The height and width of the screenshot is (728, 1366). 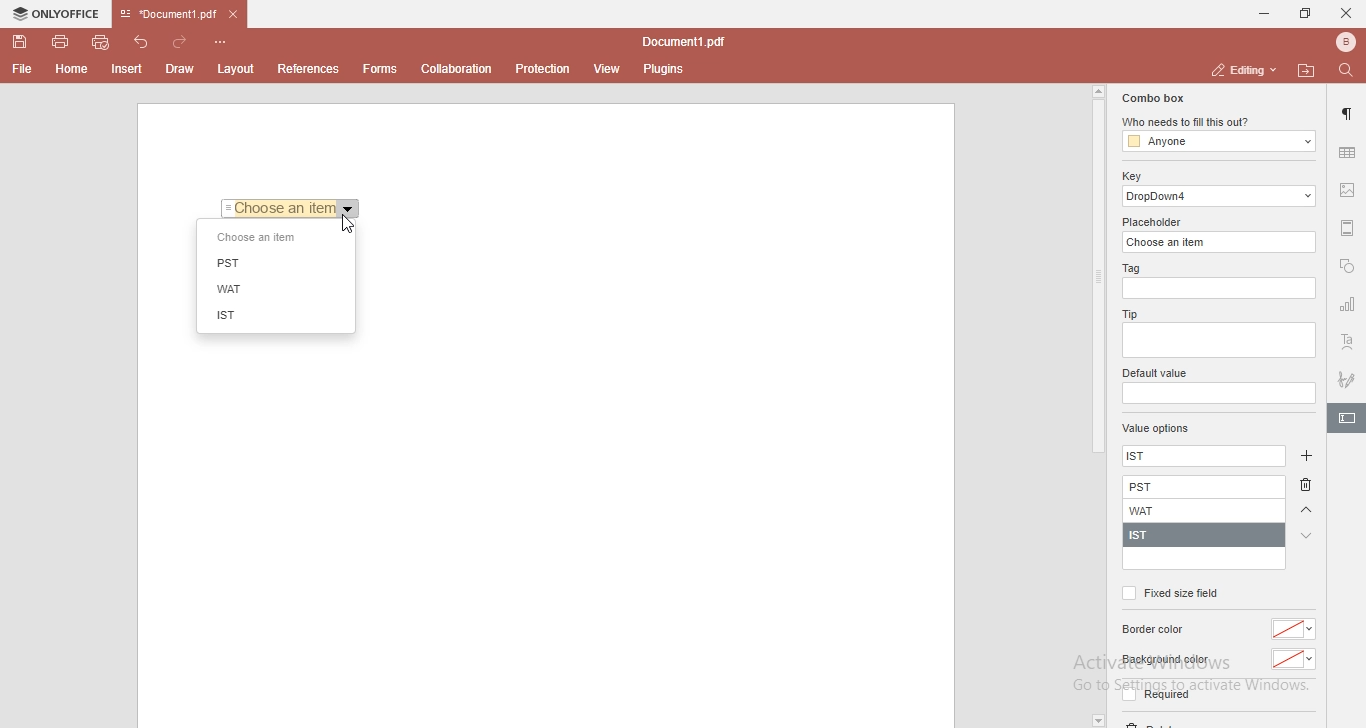 What do you see at coordinates (1346, 420) in the screenshot?
I see `highlighted` at bounding box center [1346, 420].